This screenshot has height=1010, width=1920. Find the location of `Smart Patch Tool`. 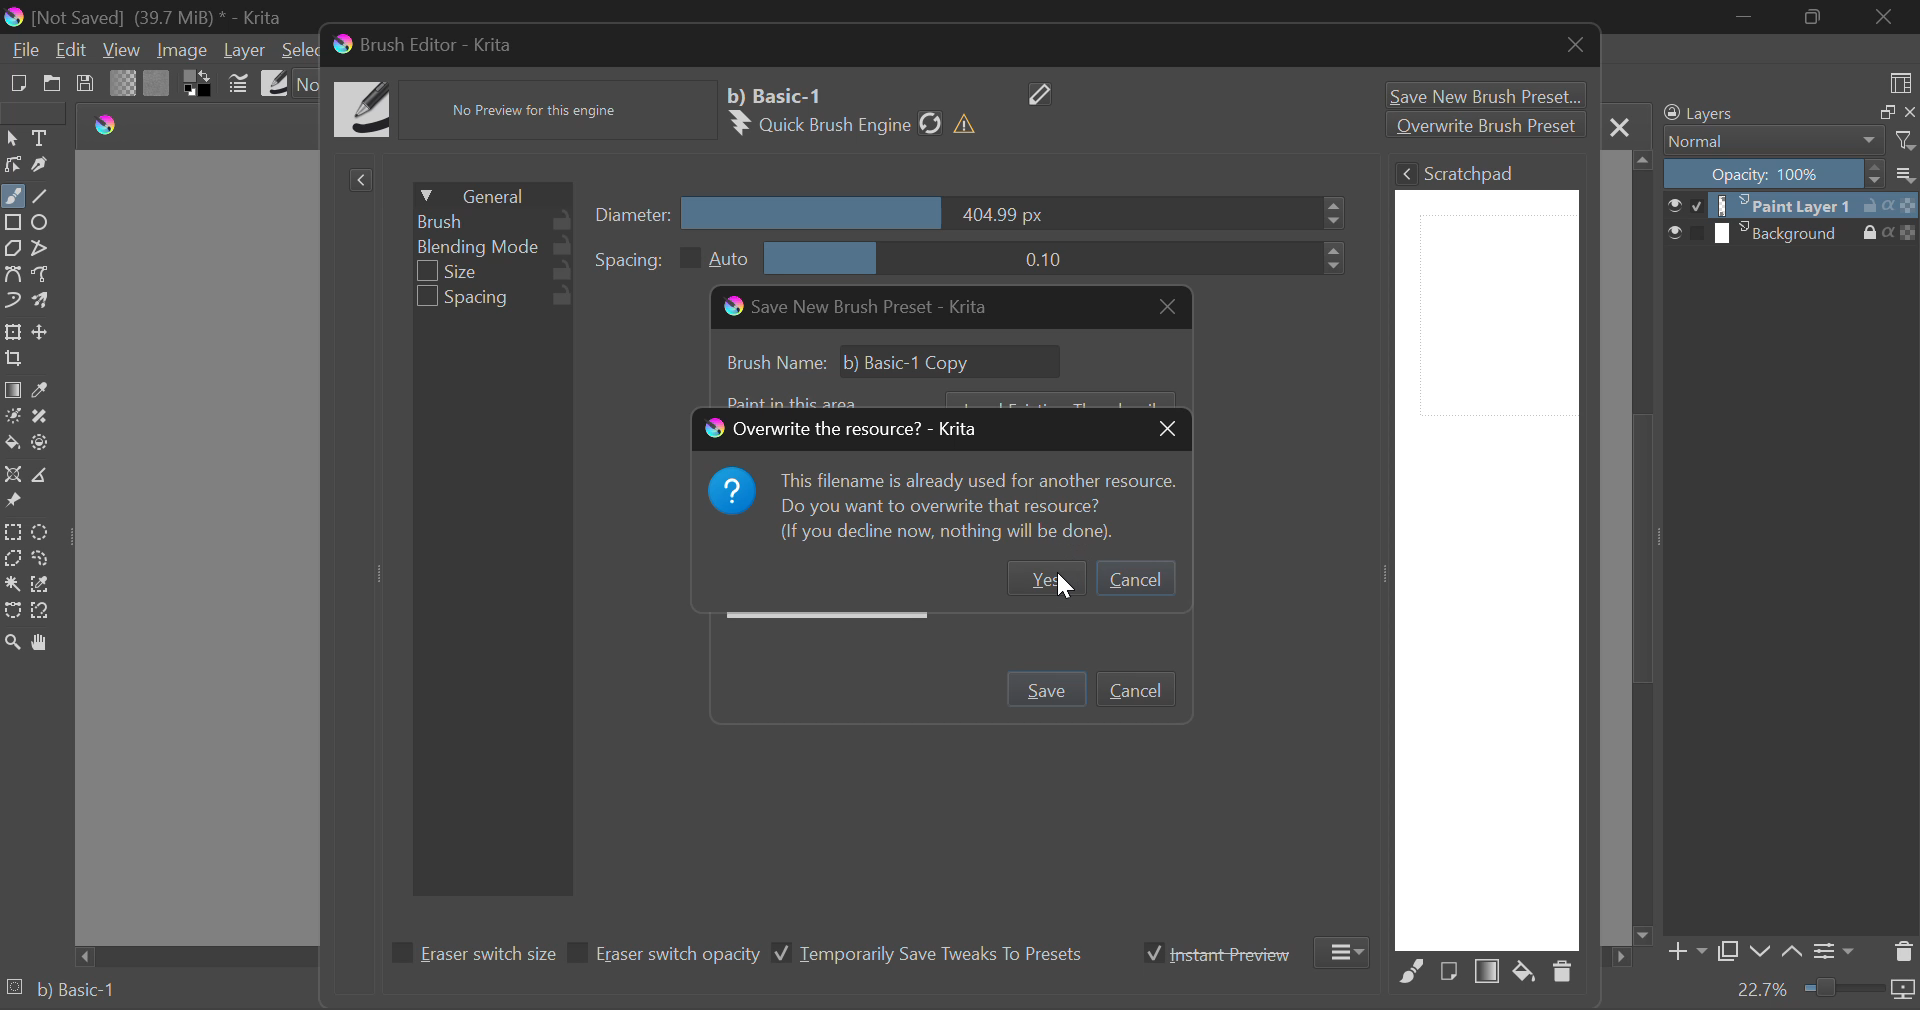

Smart Patch Tool is located at coordinates (42, 415).